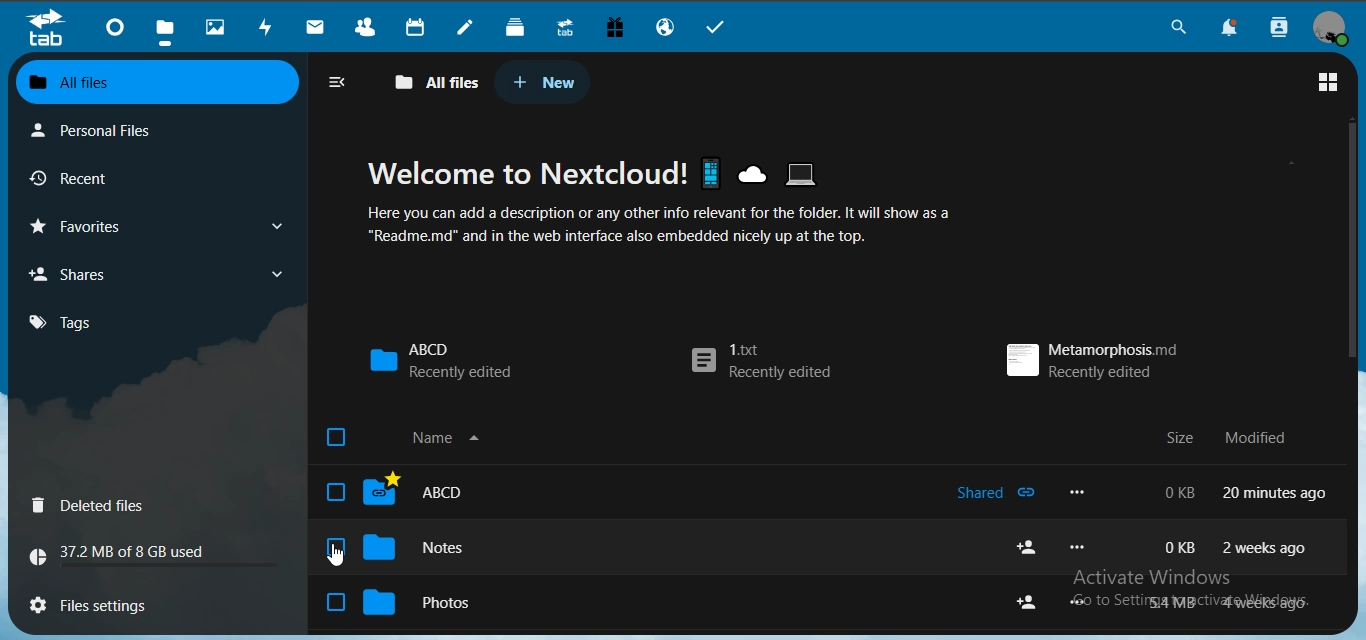 The image size is (1366, 640). Describe the element at coordinates (1075, 491) in the screenshot. I see `more options` at that location.